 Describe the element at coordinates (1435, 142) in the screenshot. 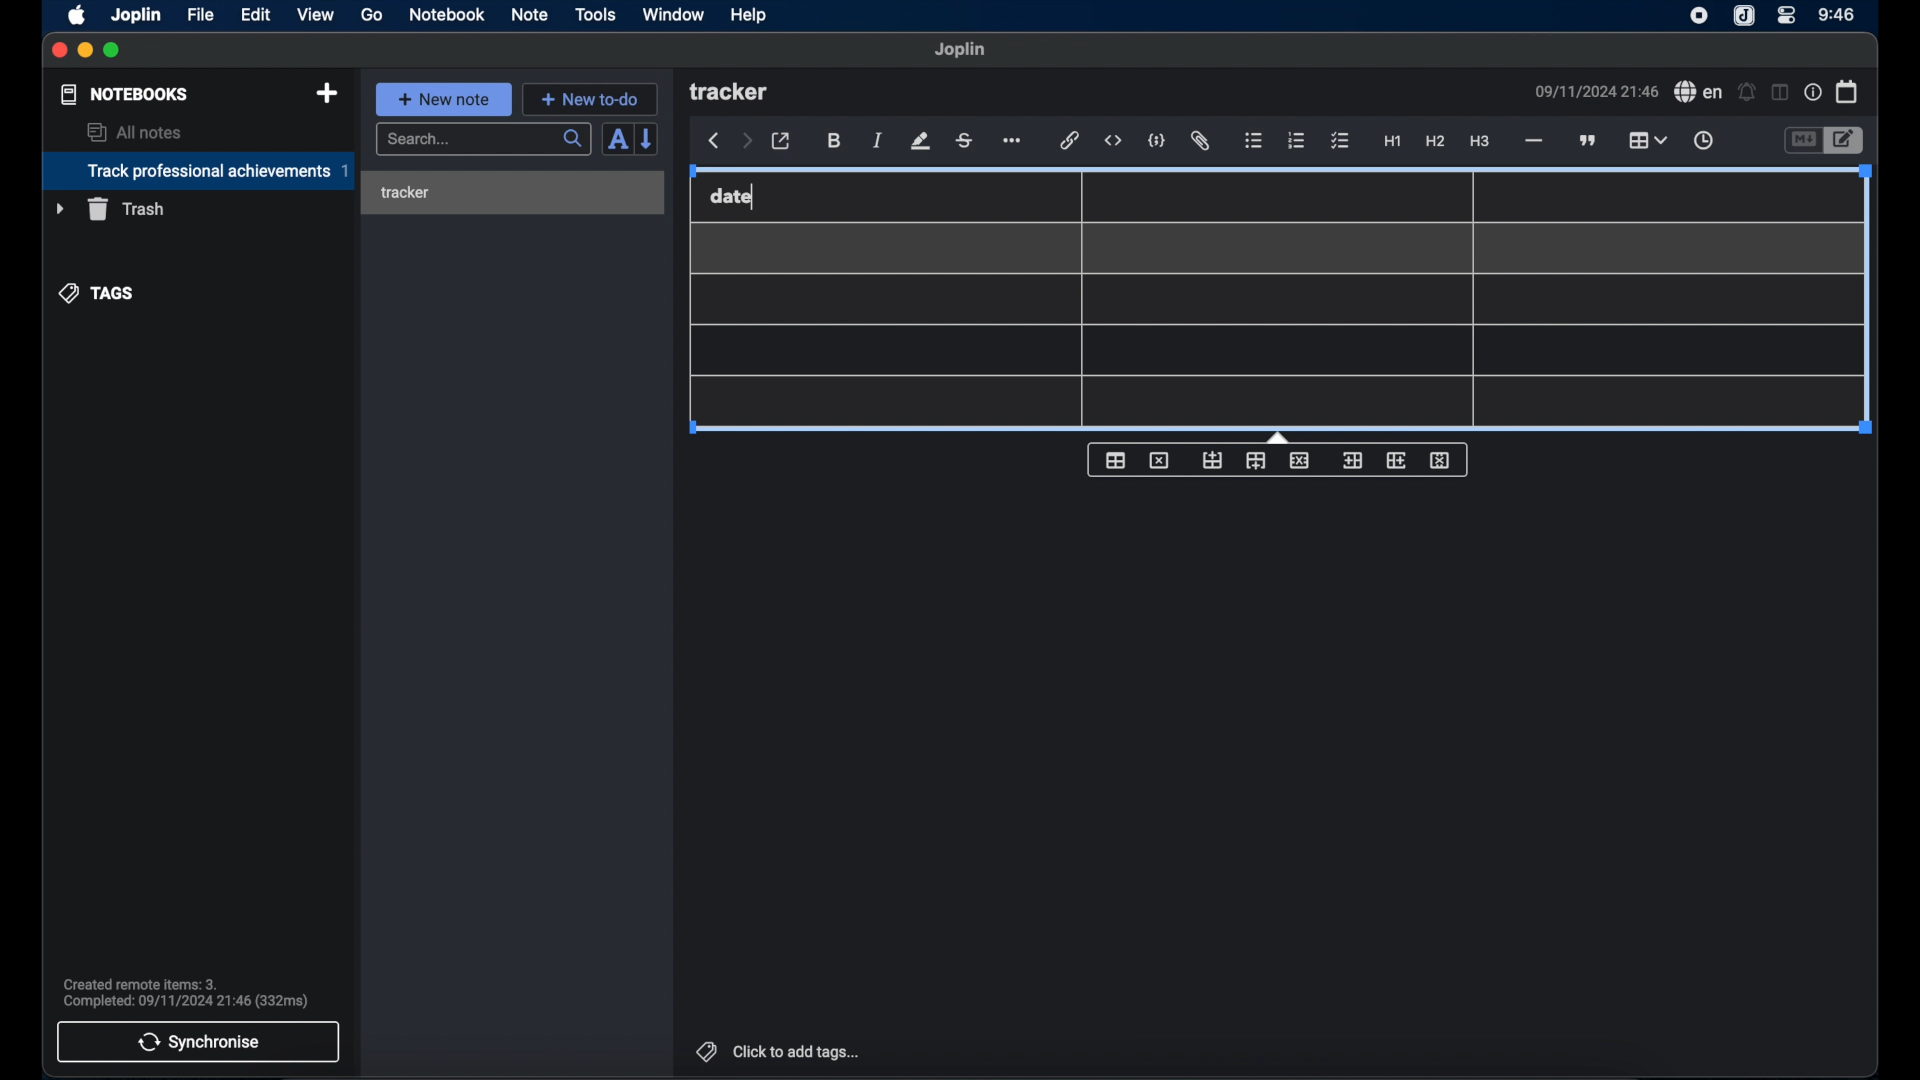

I see `heading 2` at that location.